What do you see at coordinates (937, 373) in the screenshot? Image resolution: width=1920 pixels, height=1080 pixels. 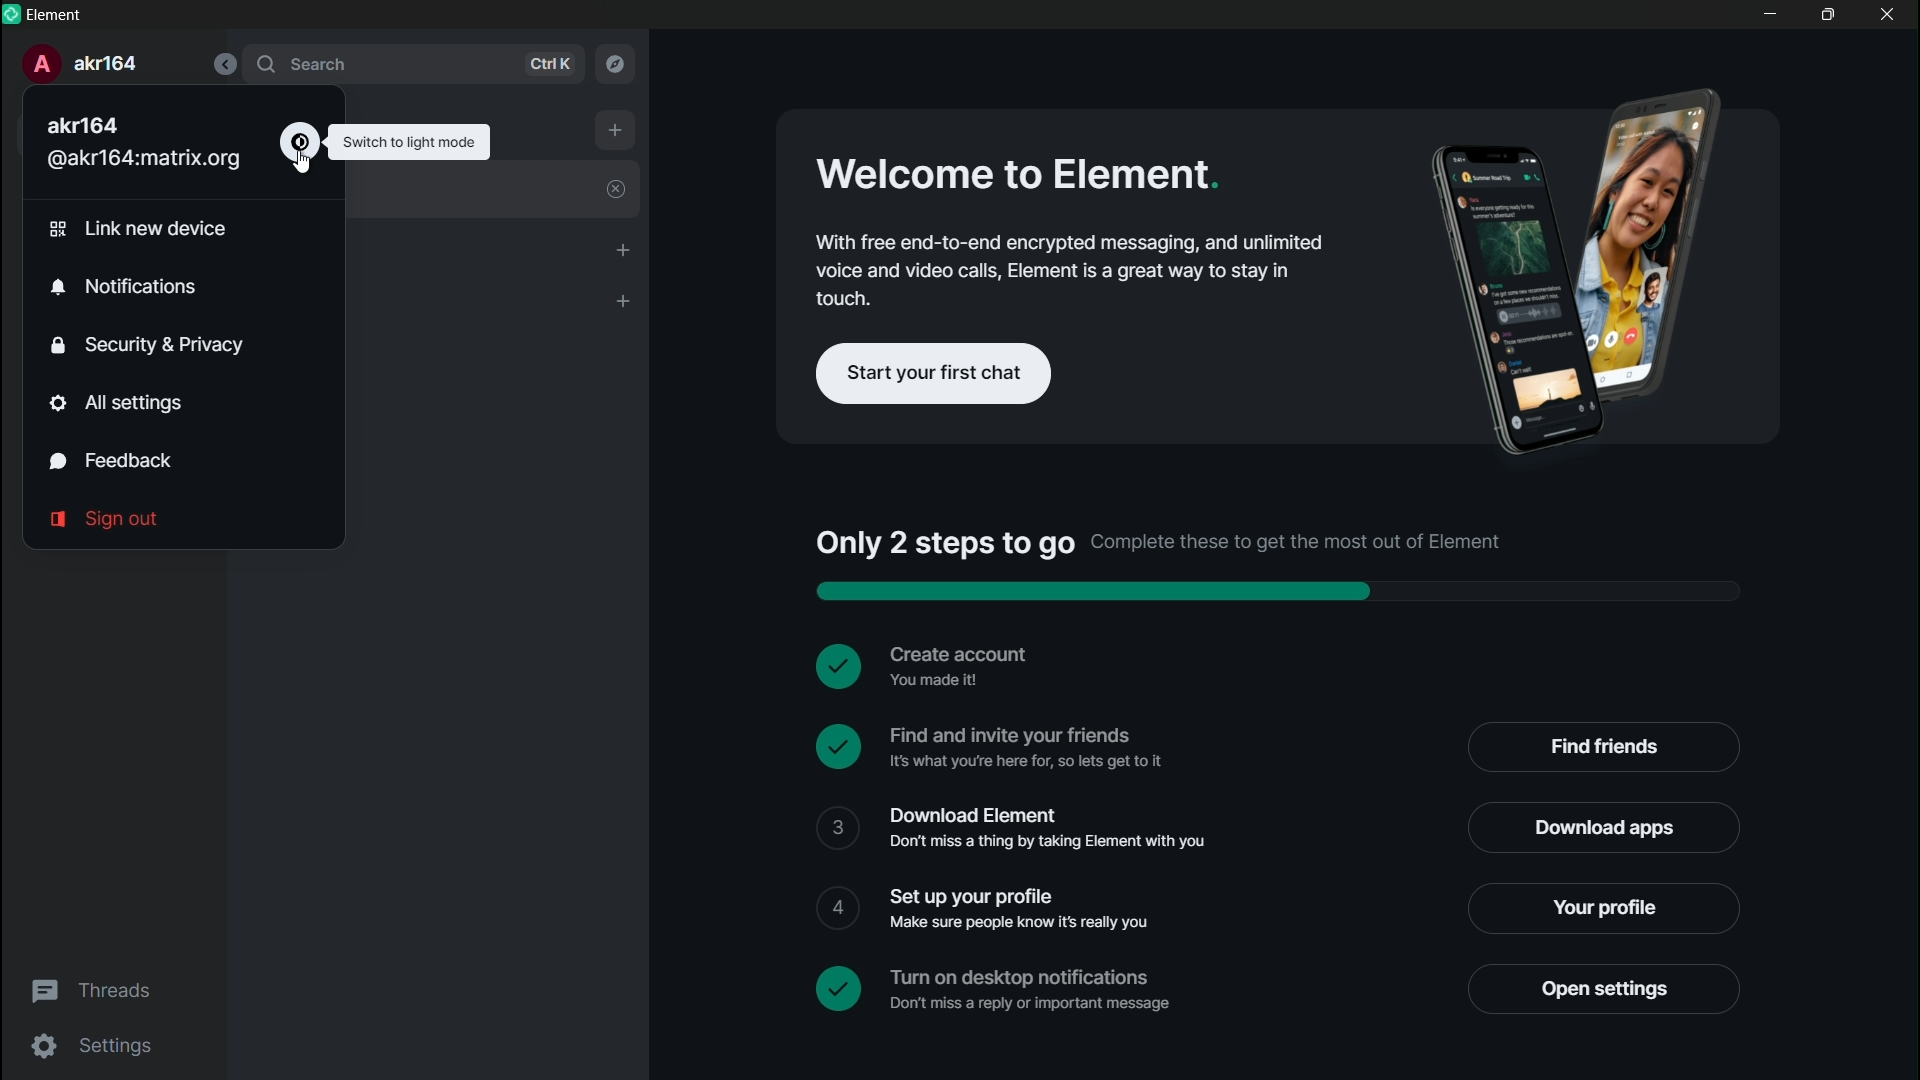 I see `start your first chat` at bounding box center [937, 373].